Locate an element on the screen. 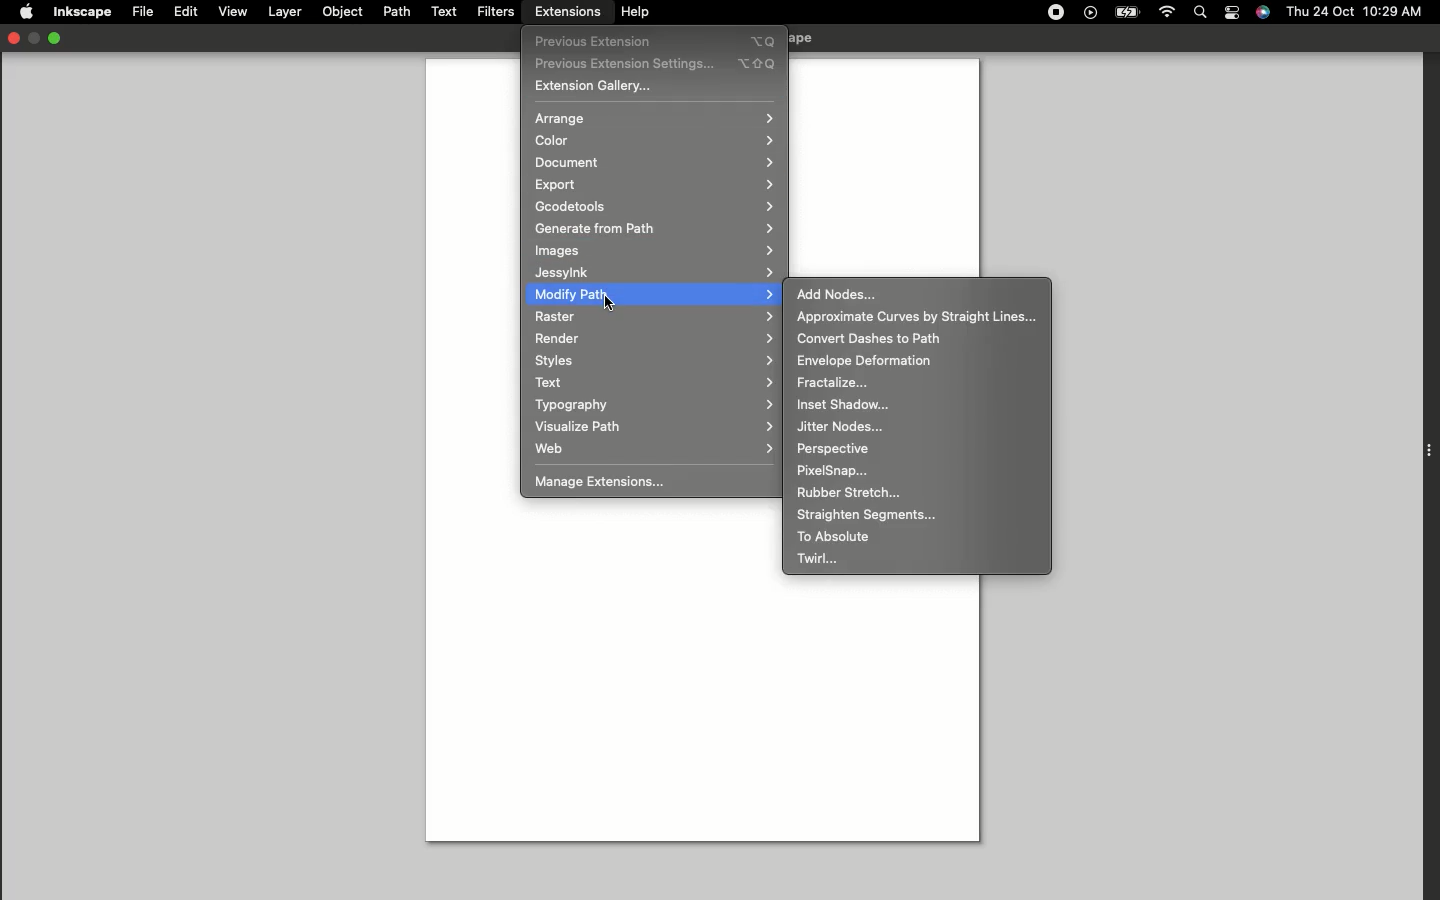 This screenshot has width=1440, height=900. Play is located at coordinates (1090, 13).